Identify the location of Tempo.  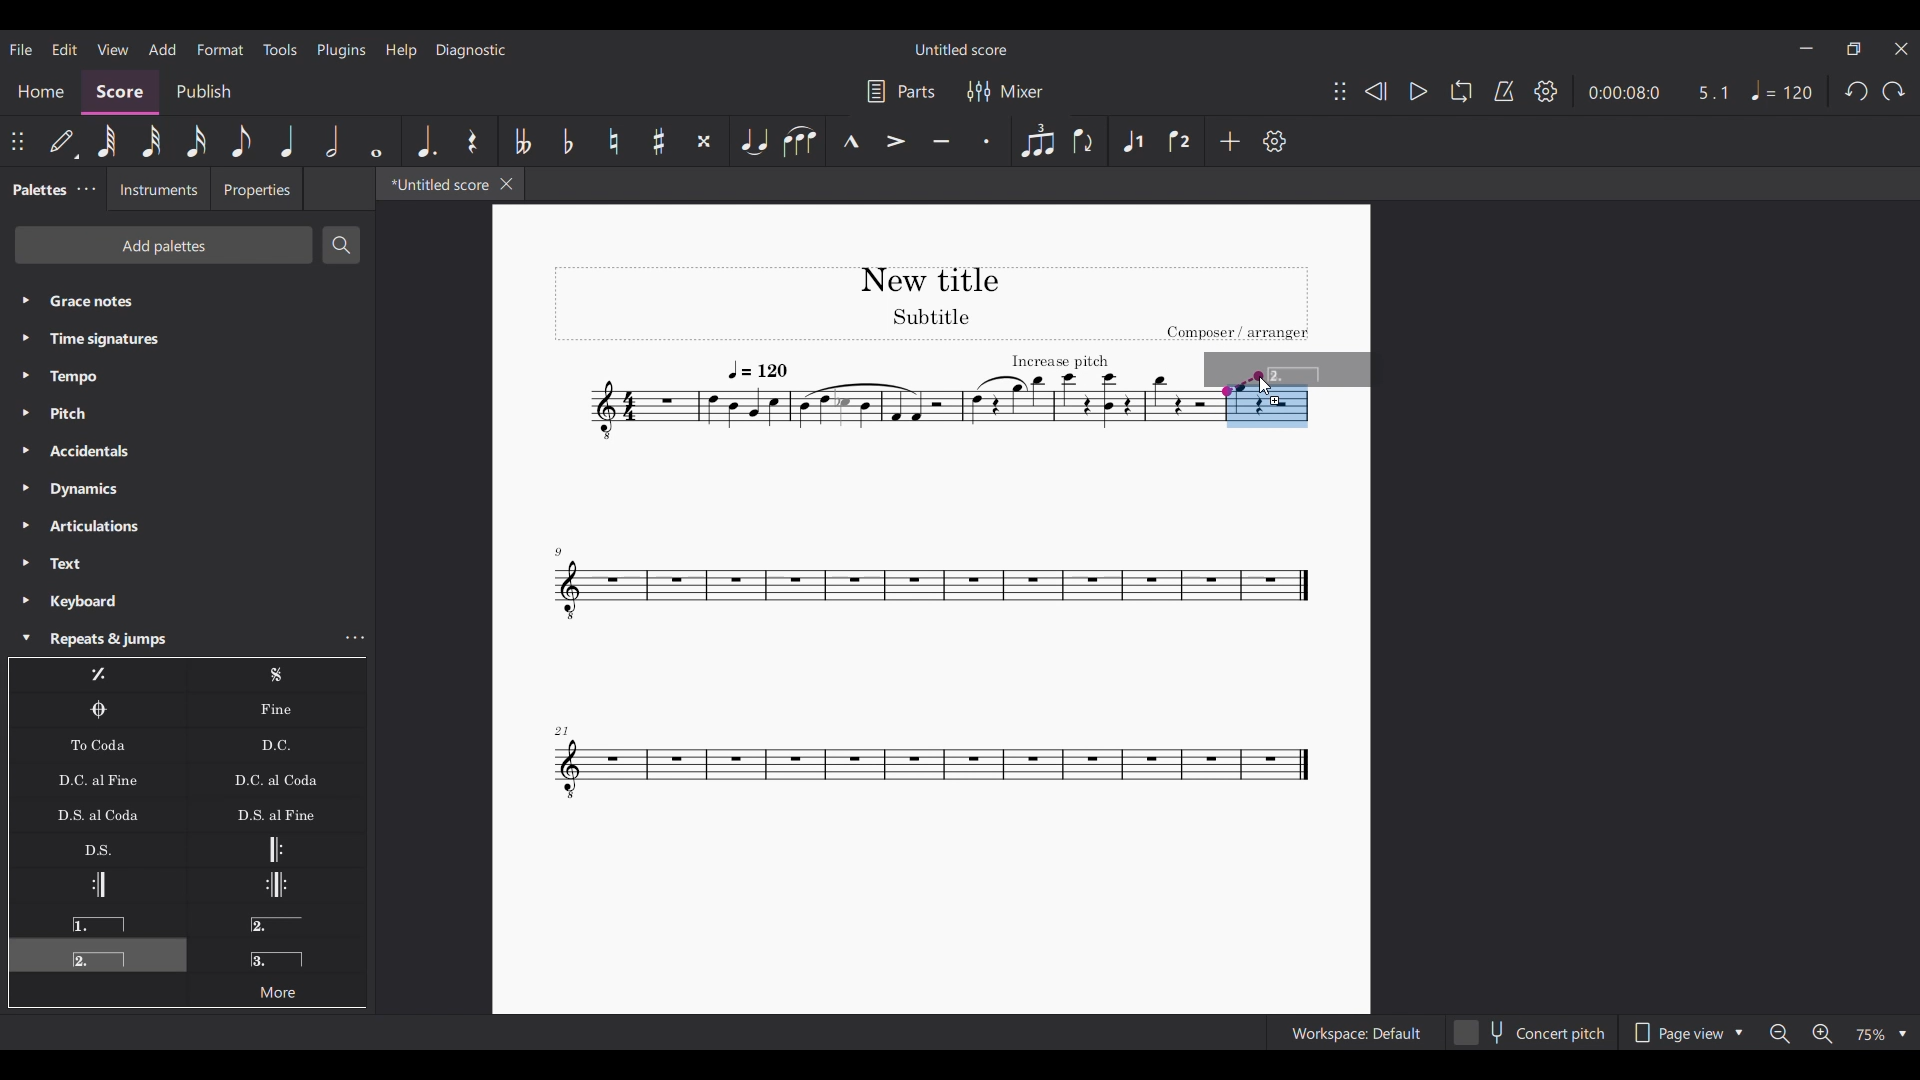
(1782, 91).